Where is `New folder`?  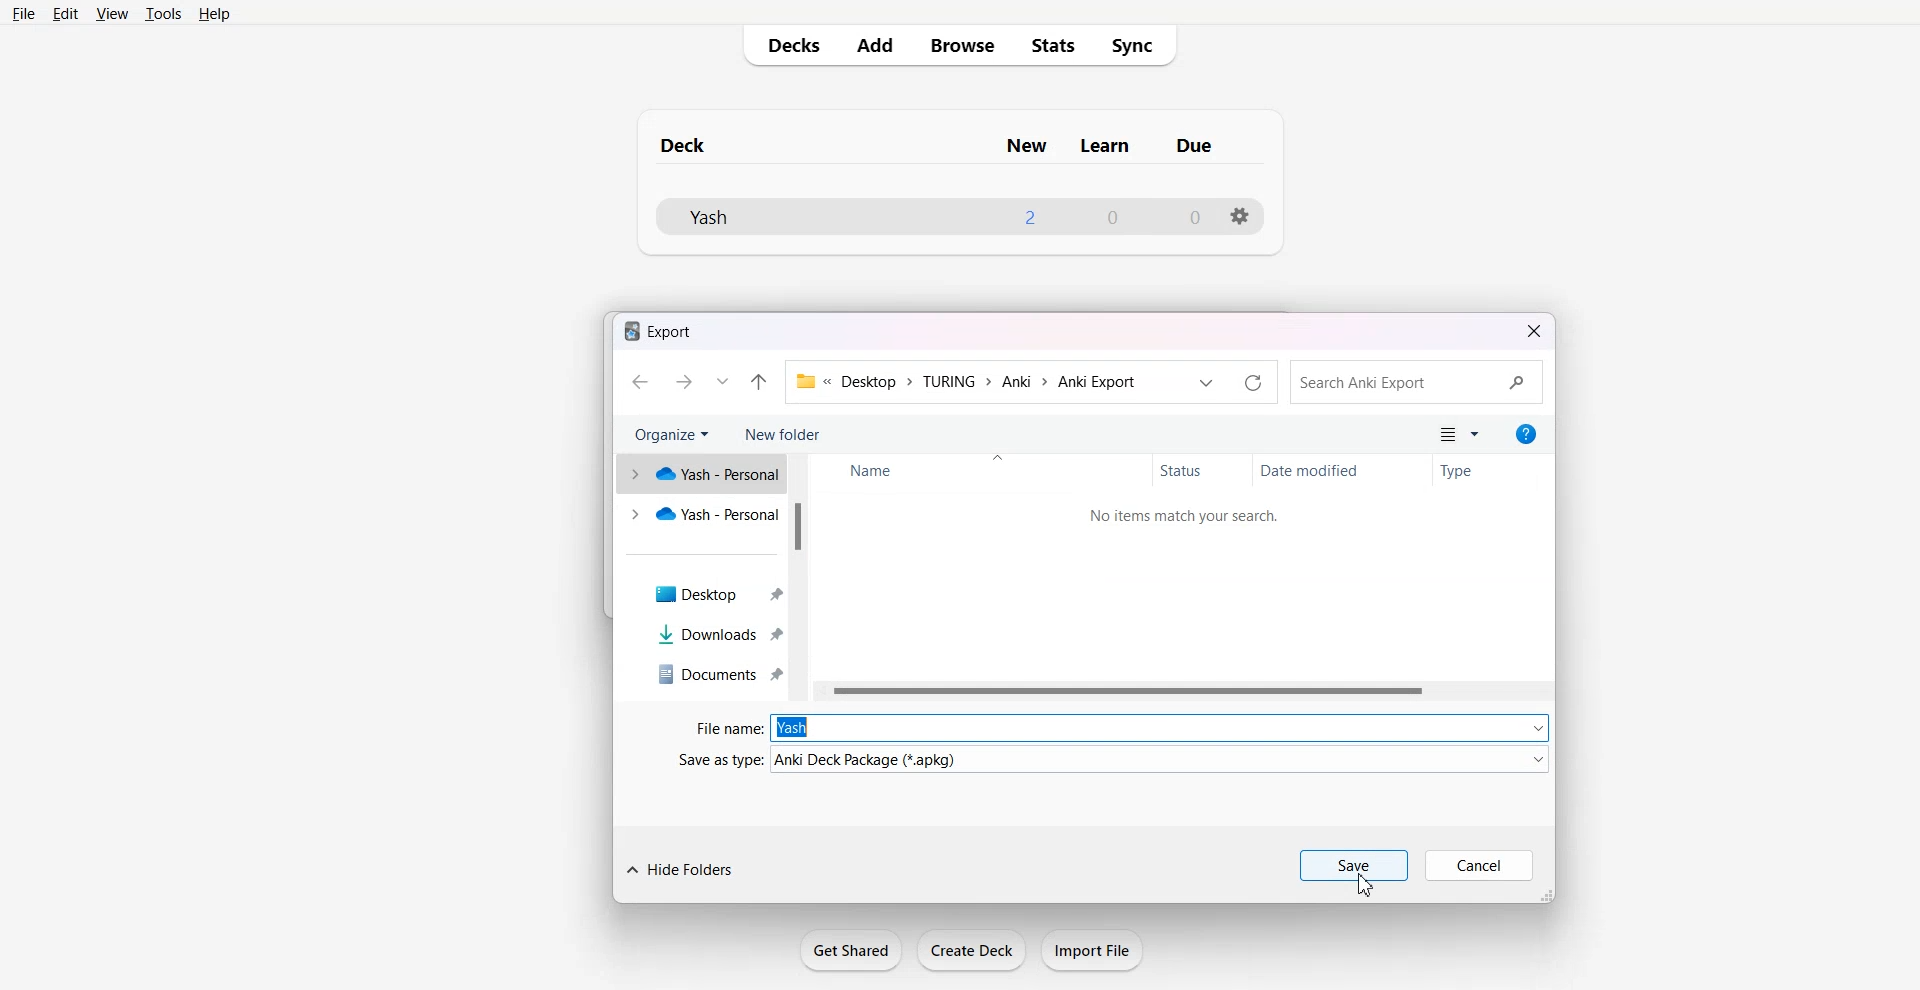
New folder is located at coordinates (783, 434).